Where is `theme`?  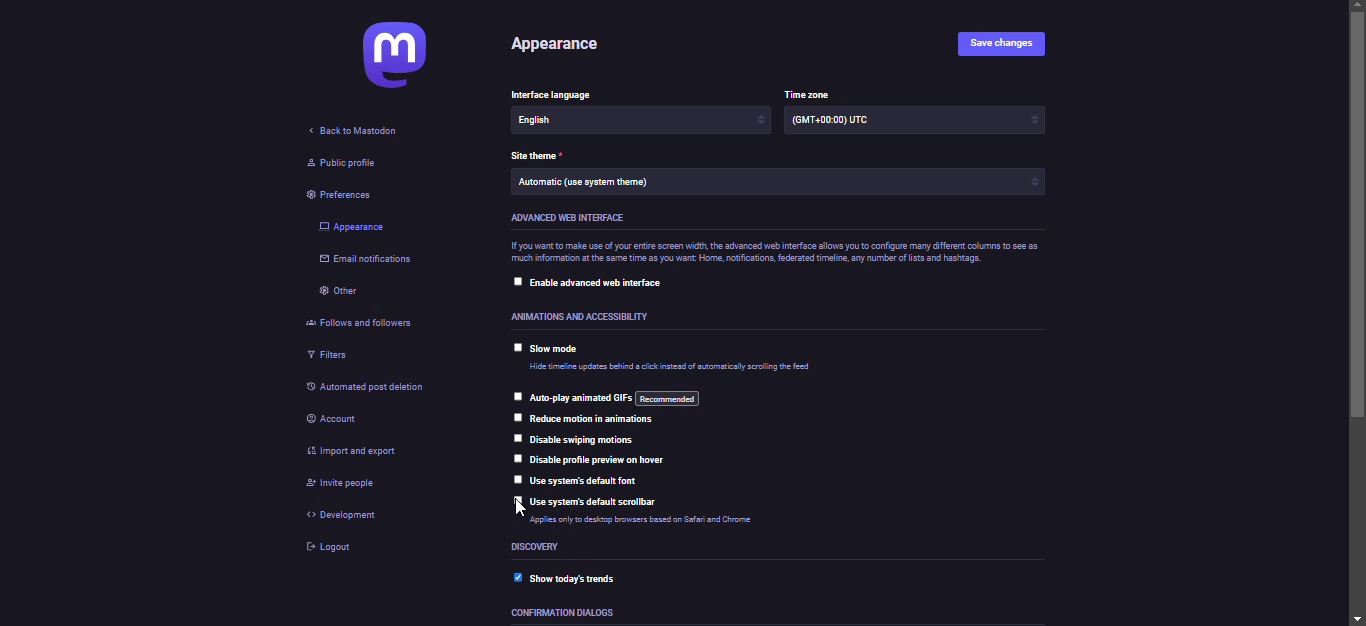
theme is located at coordinates (534, 155).